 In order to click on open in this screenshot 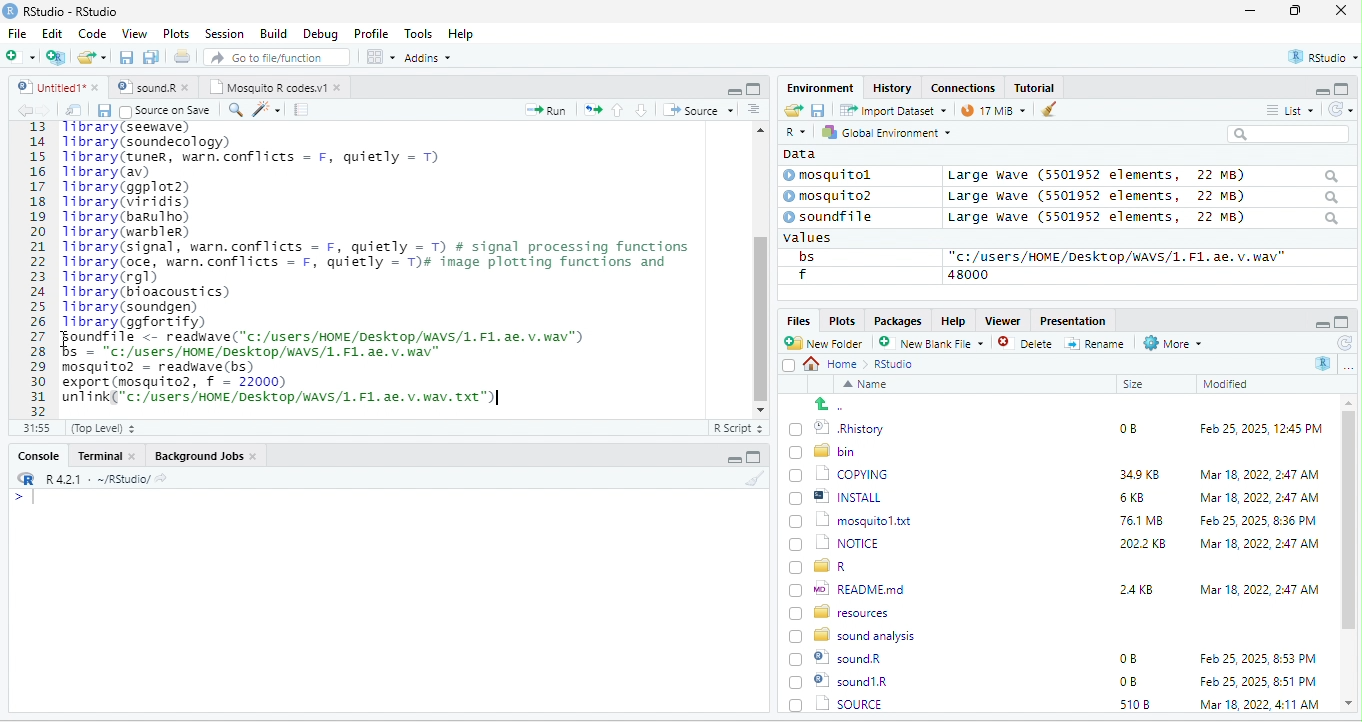, I will do `click(792, 111)`.